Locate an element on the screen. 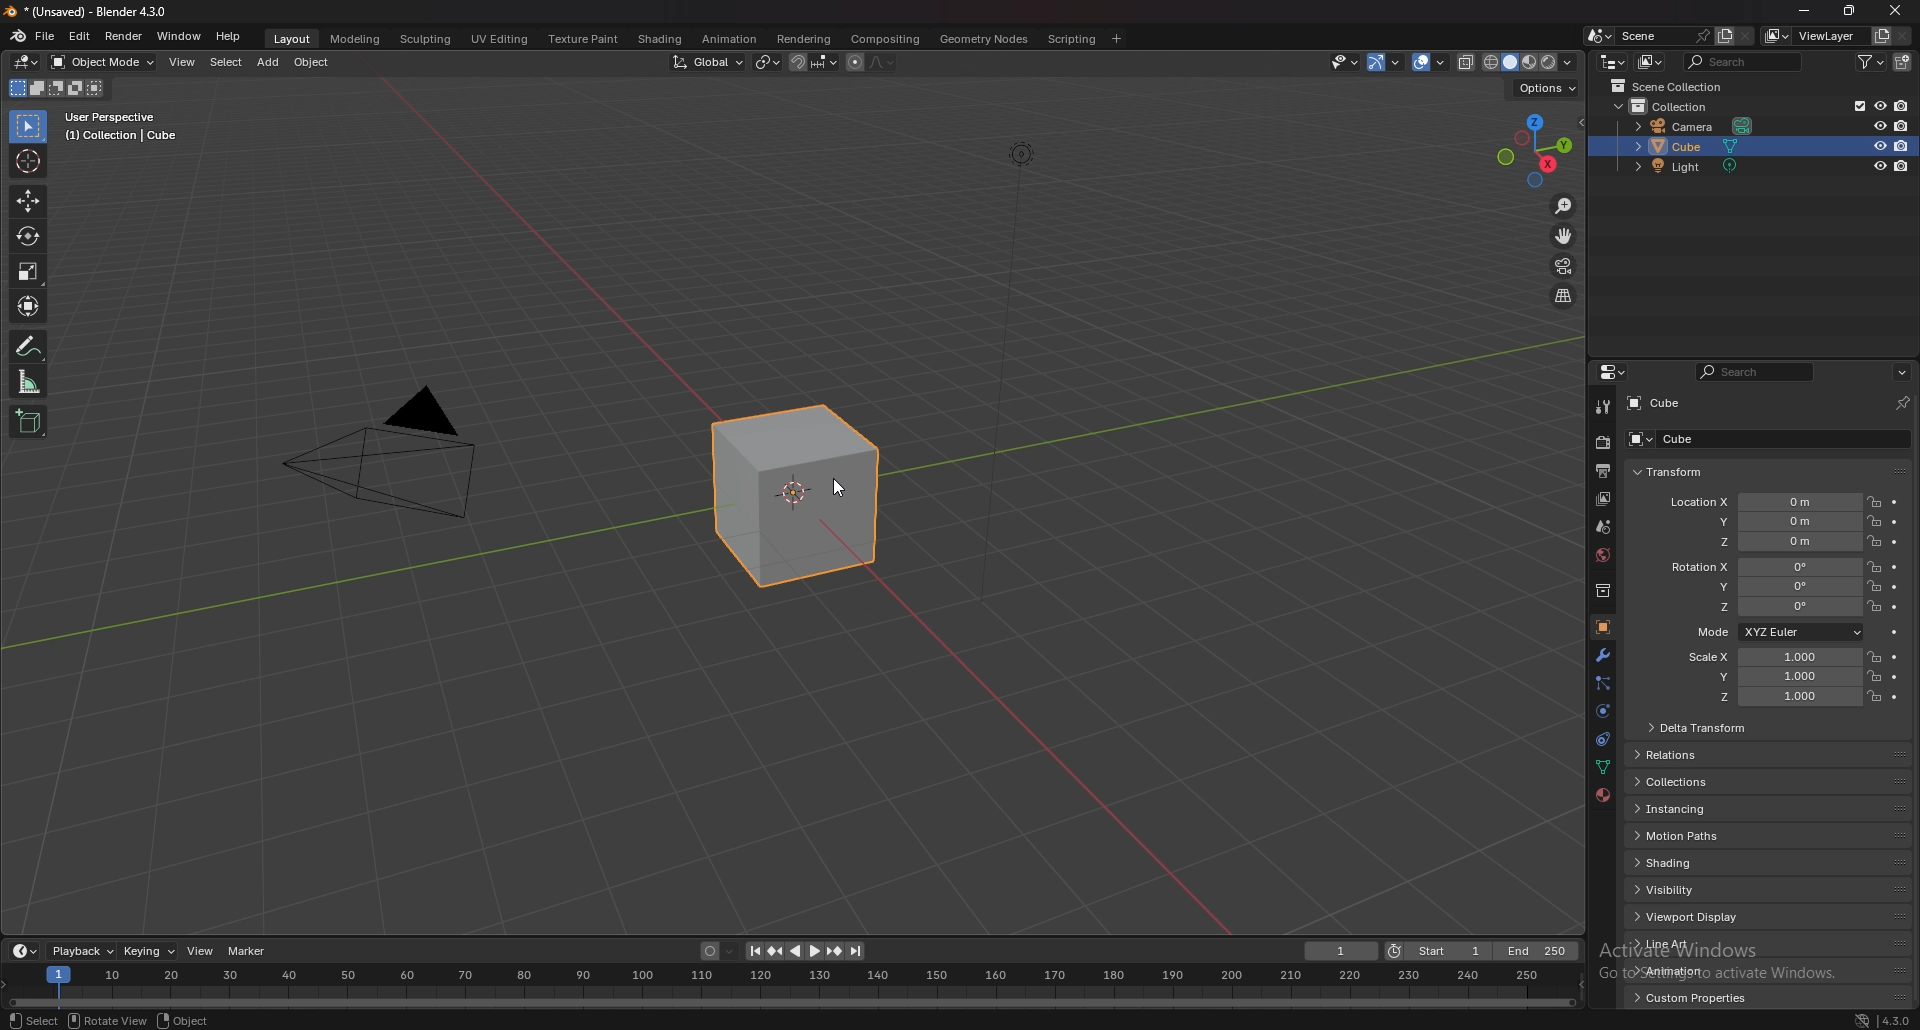  physics is located at coordinates (1602, 712).